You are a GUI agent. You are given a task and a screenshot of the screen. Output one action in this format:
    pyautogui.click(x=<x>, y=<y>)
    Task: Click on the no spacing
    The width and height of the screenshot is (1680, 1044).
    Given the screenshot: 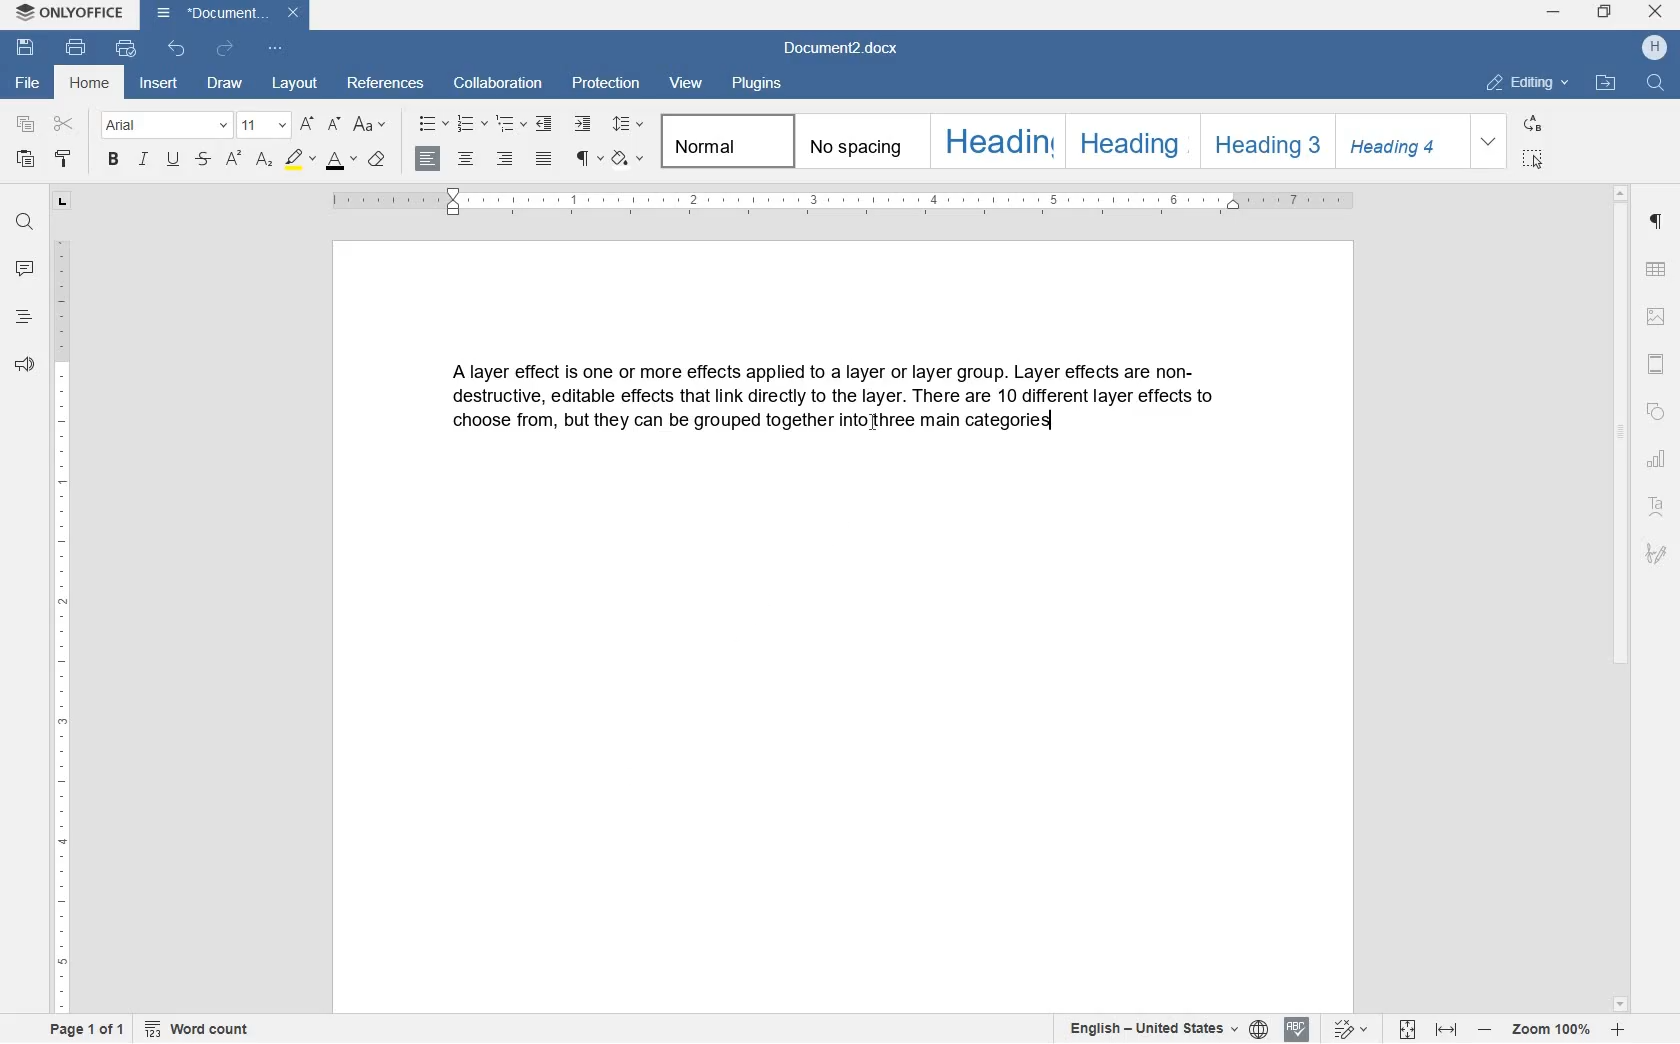 What is the action you would take?
    pyautogui.click(x=858, y=140)
    